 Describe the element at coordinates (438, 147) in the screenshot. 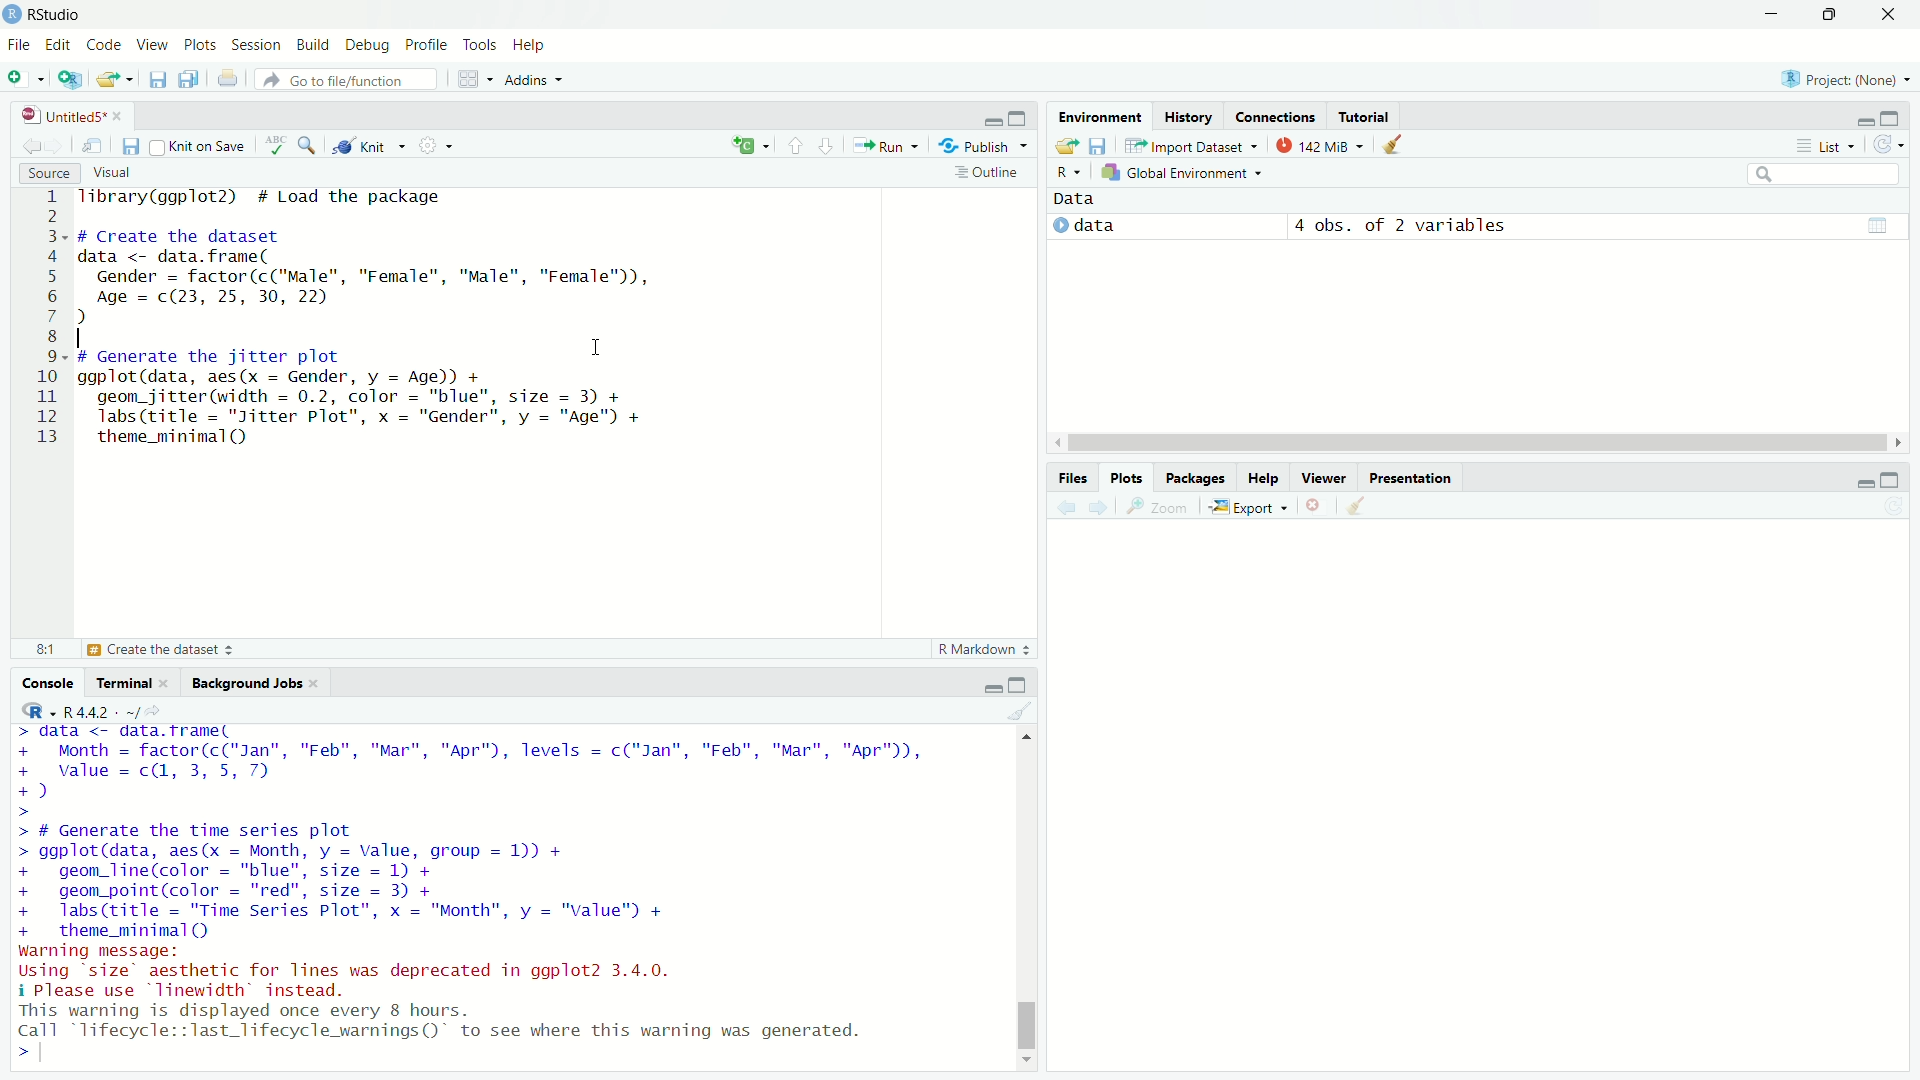

I see `settings` at that location.